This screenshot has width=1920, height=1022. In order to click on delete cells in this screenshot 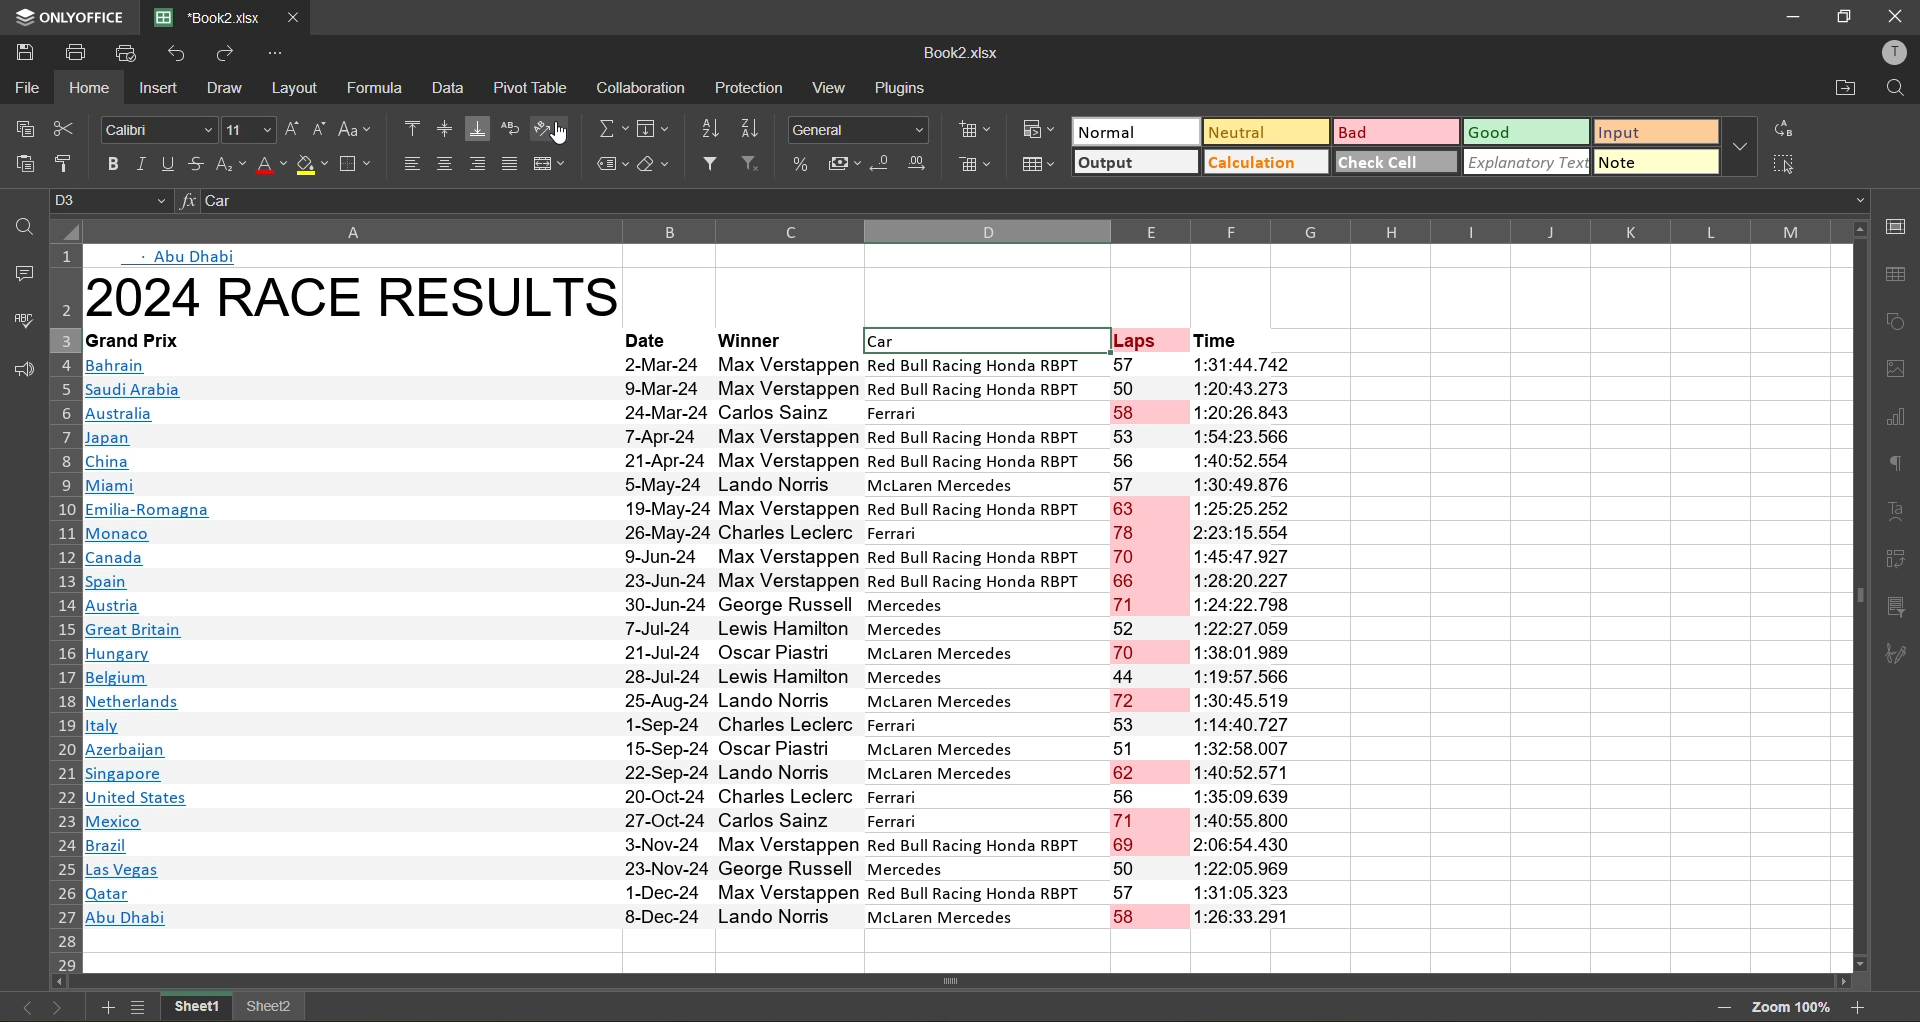, I will do `click(976, 163)`.